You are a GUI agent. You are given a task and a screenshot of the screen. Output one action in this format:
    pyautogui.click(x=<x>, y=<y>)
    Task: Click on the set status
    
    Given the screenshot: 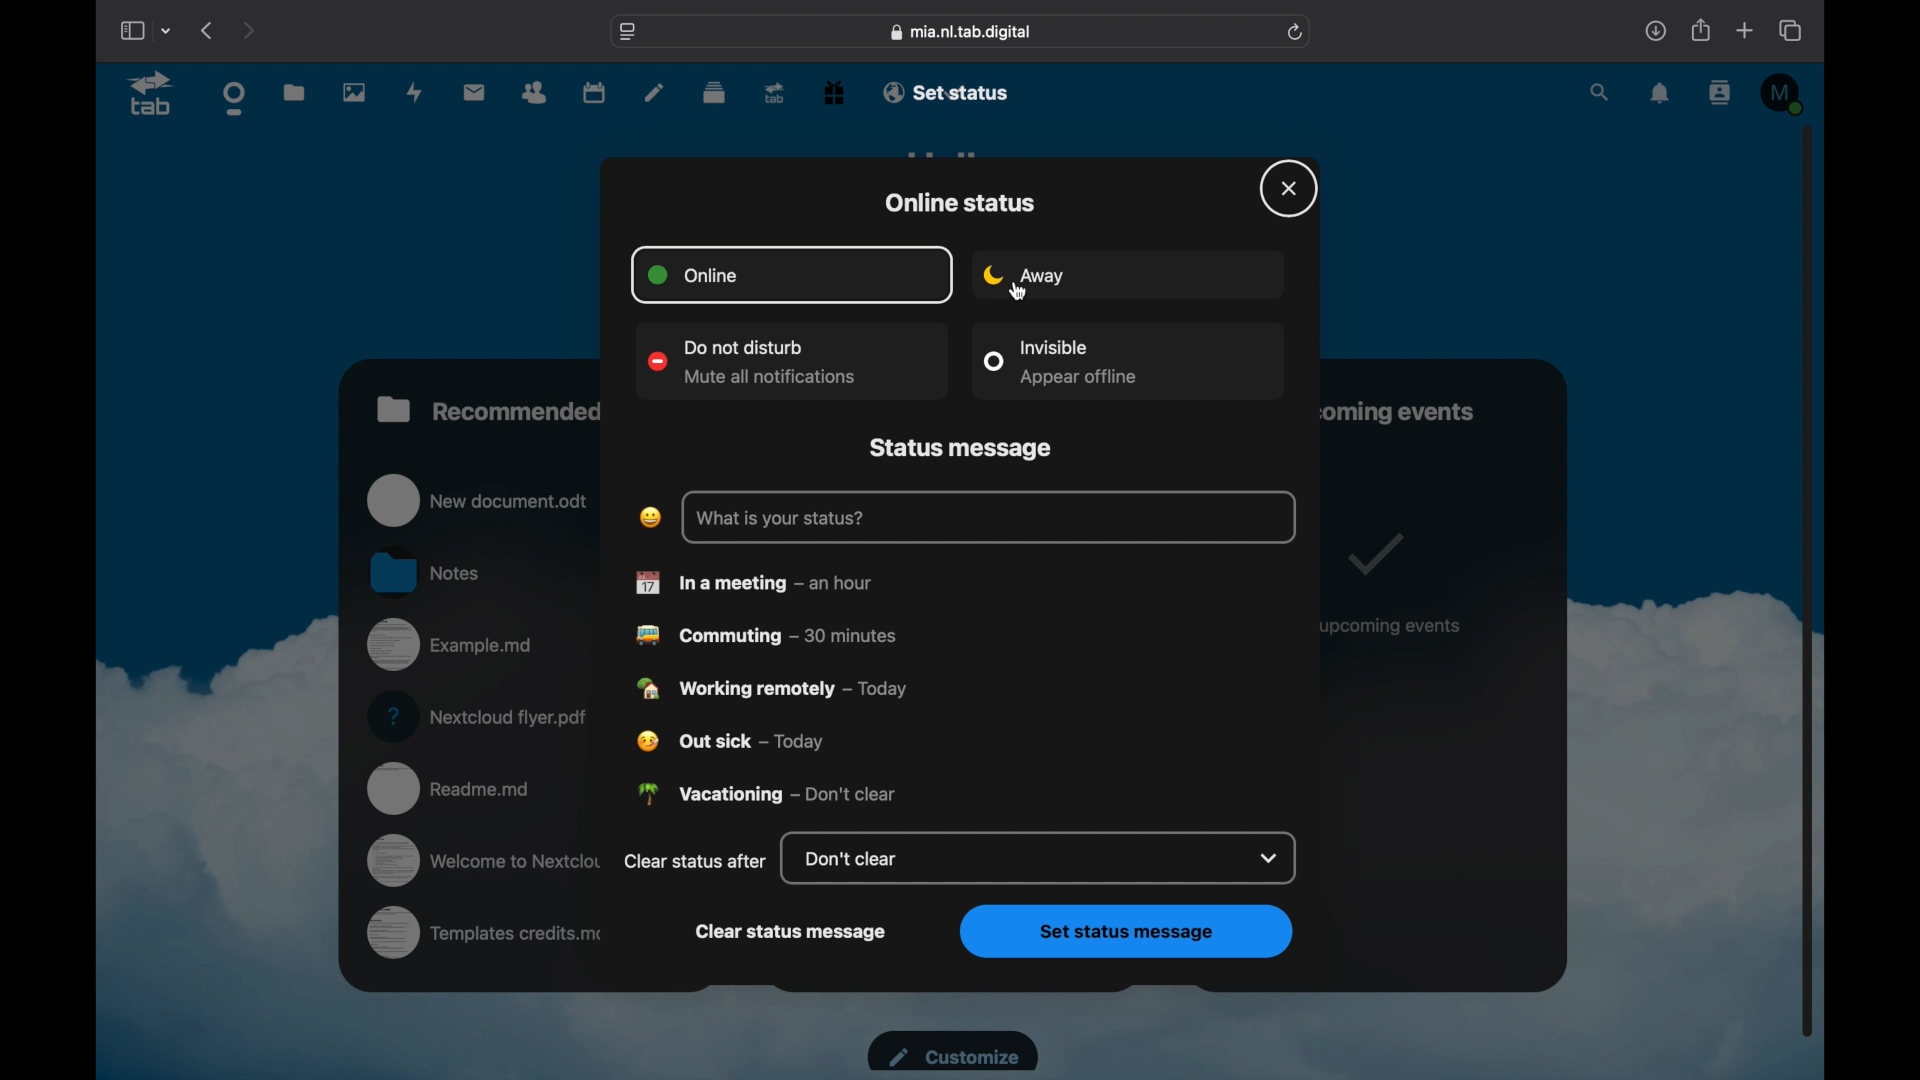 What is the action you would take?
    pyautogui.click(x=968, y=91)
    